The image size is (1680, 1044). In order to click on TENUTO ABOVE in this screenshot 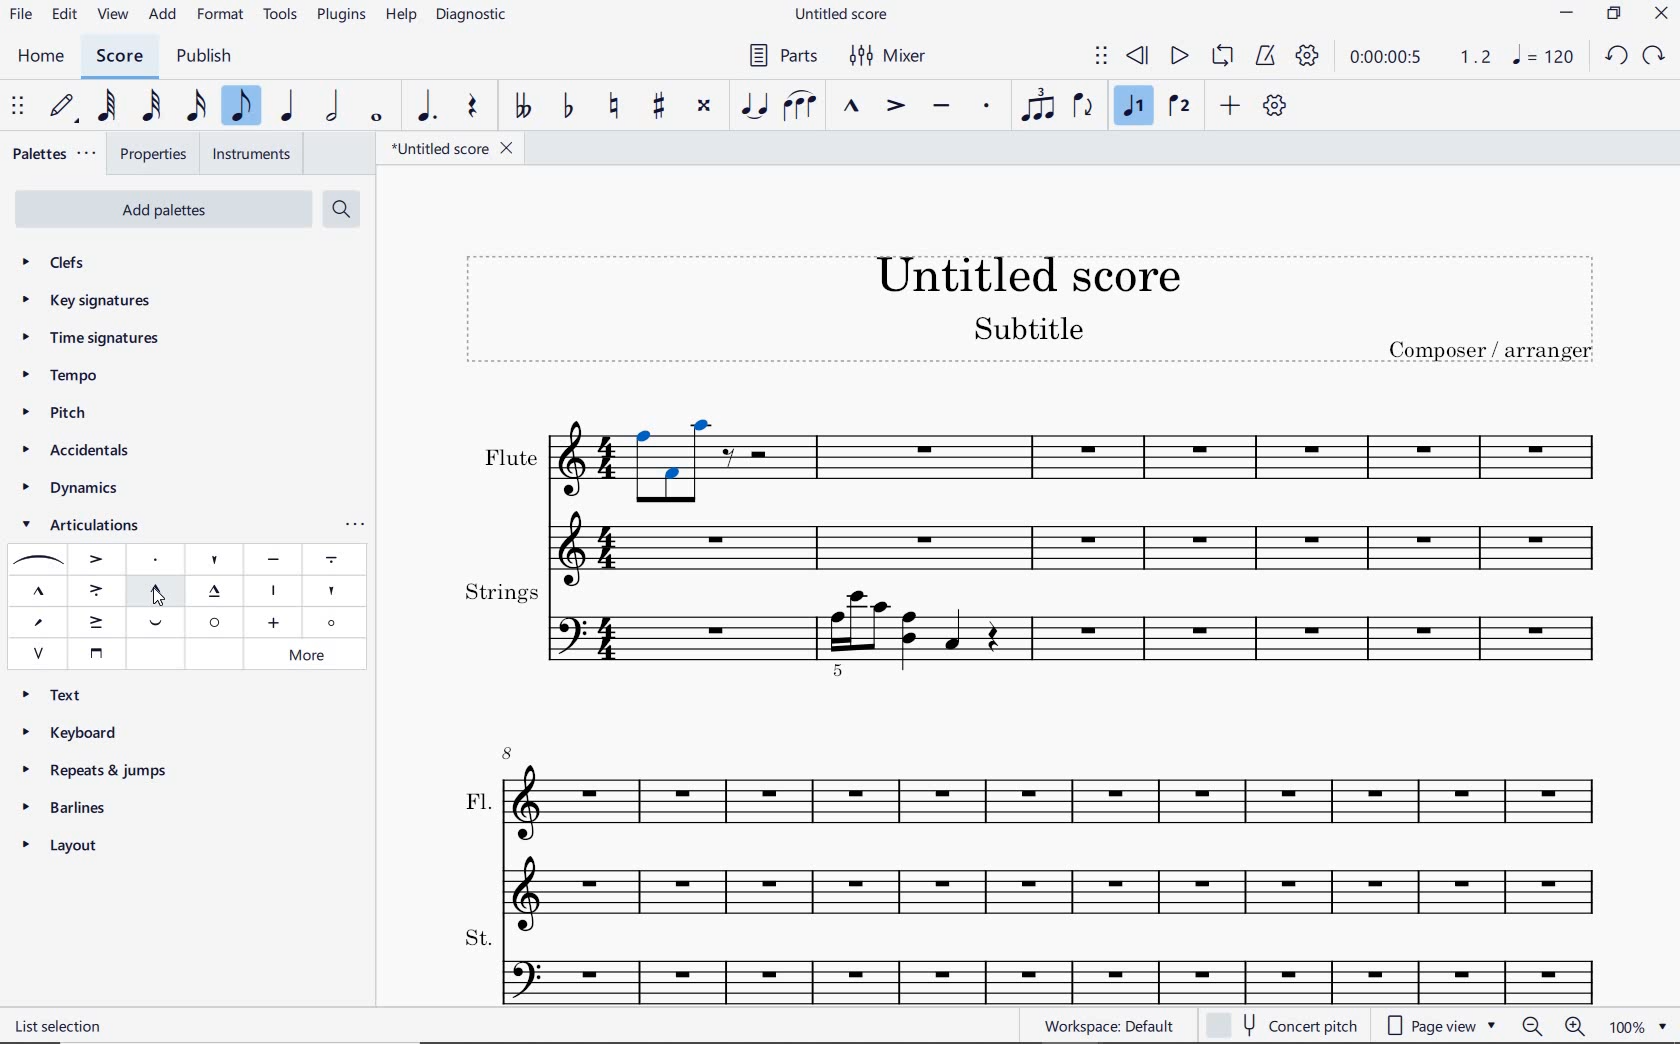, I will do `click(273, 560)`.